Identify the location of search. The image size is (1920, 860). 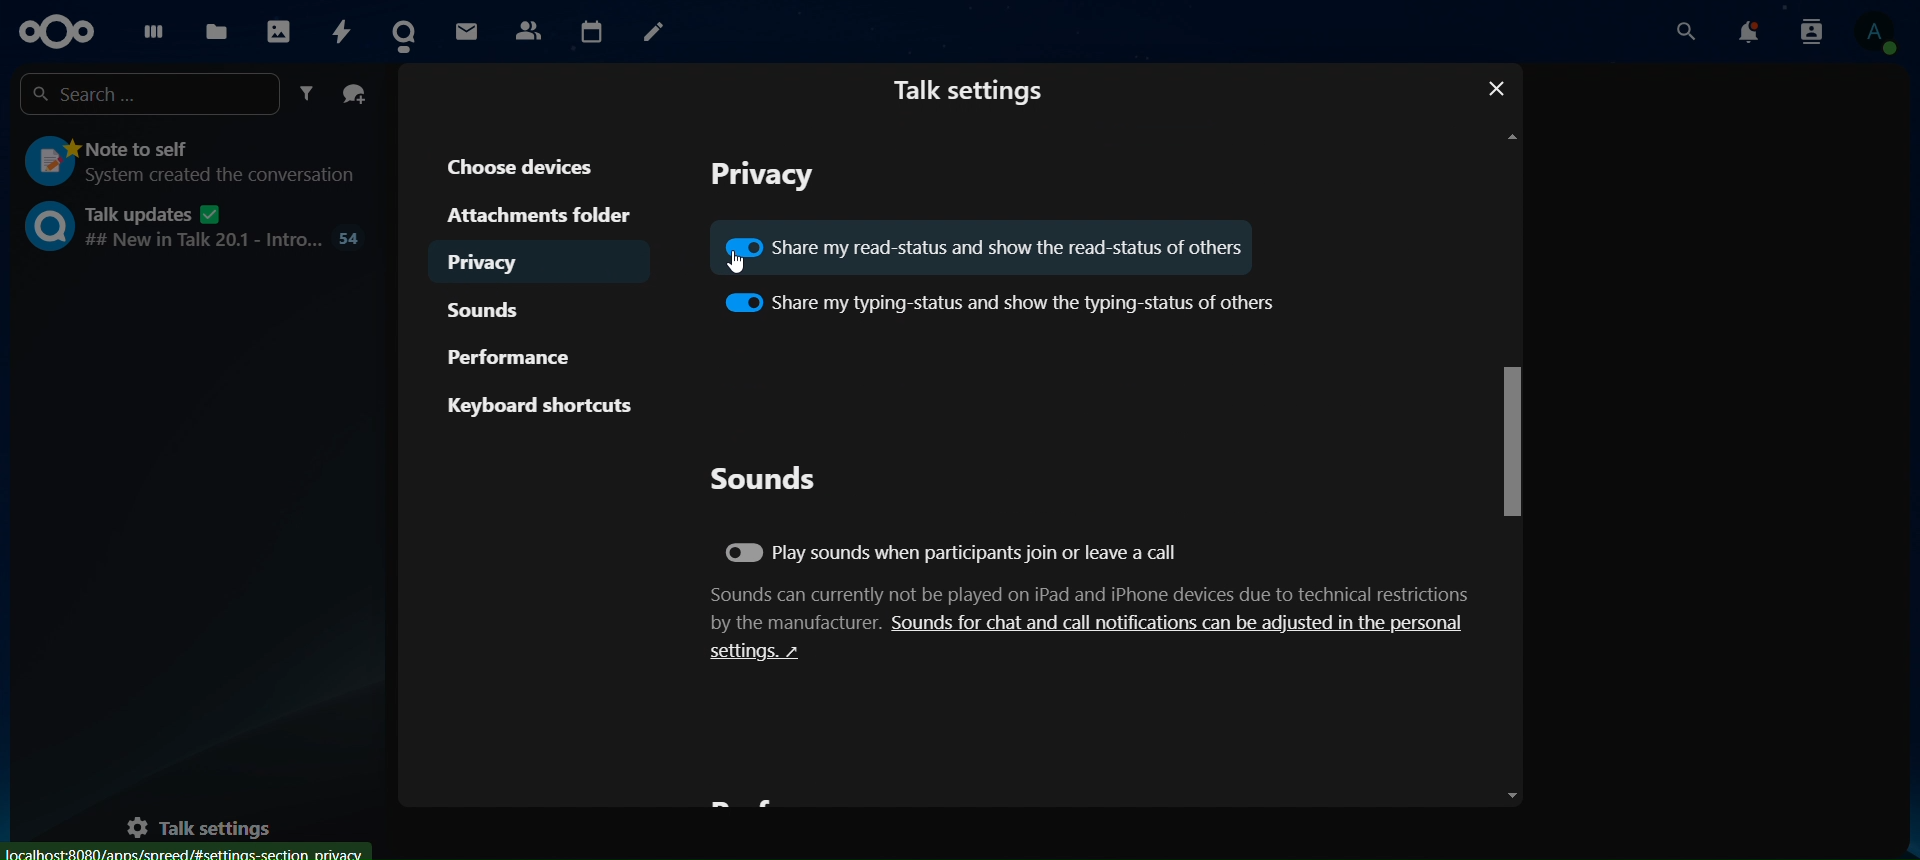
(152, 91).